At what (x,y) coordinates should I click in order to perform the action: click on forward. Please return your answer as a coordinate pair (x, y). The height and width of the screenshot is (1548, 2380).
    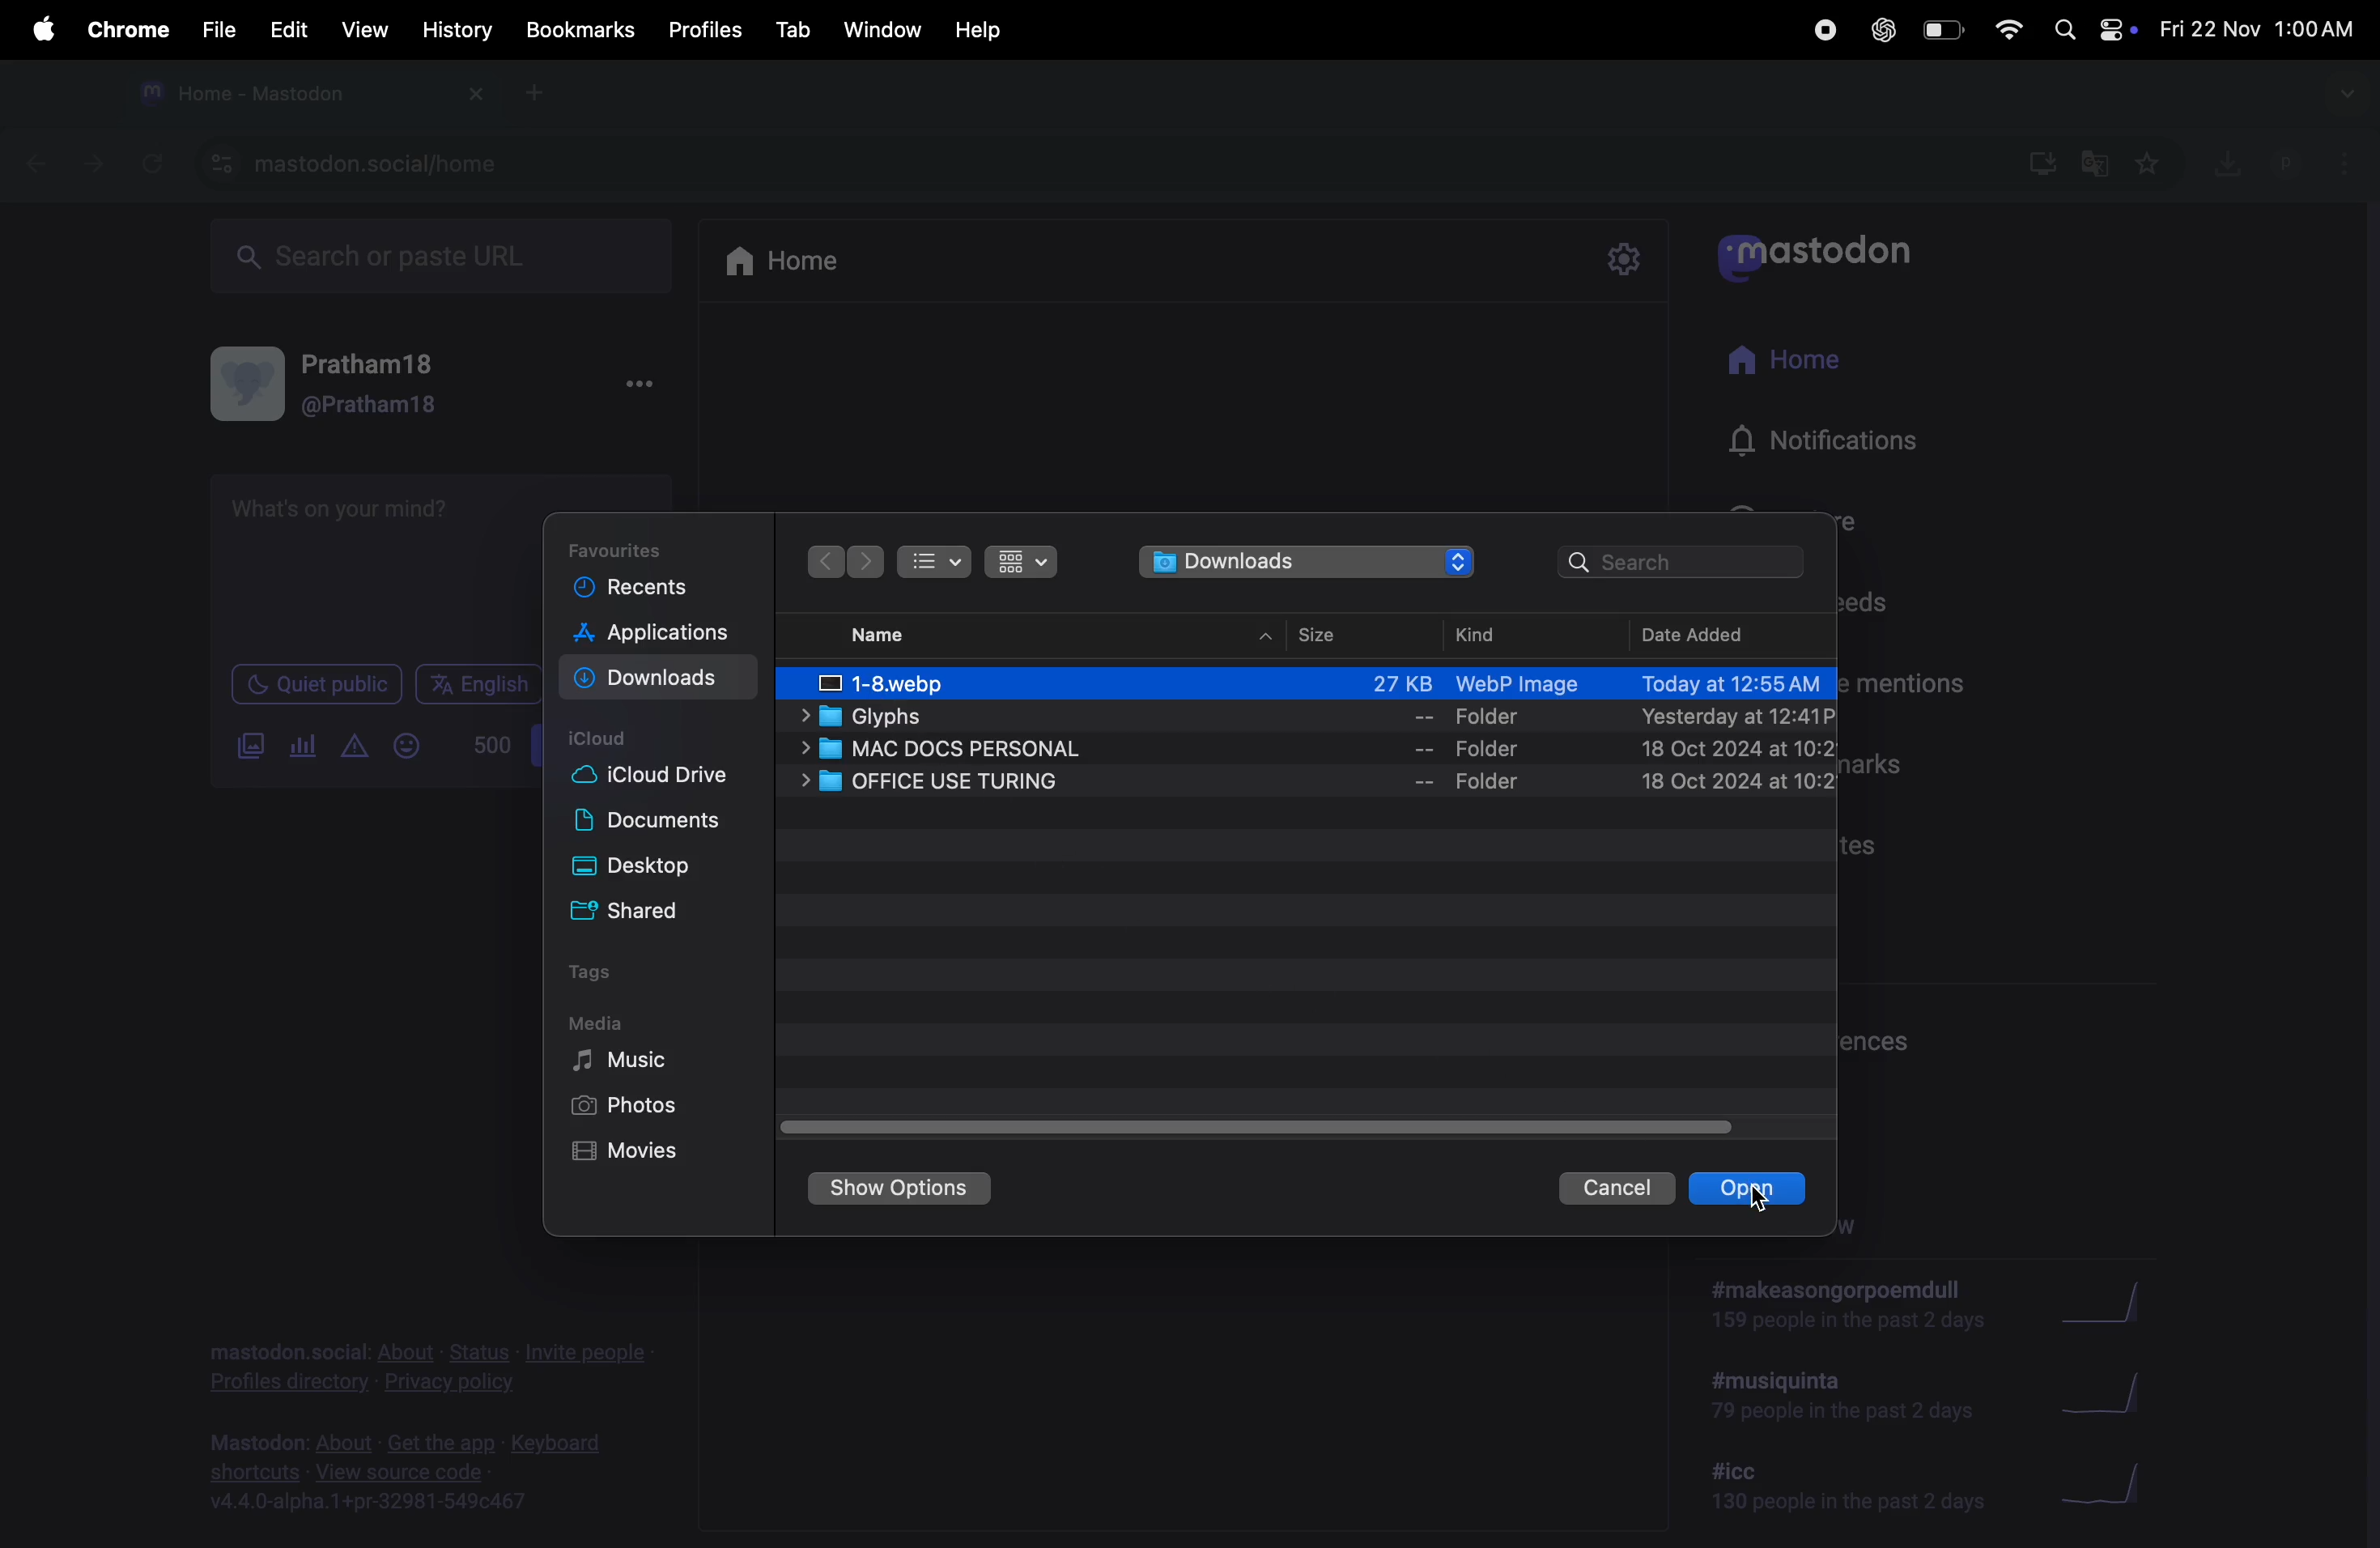
    Looking at the image, I should click on (96, 166).